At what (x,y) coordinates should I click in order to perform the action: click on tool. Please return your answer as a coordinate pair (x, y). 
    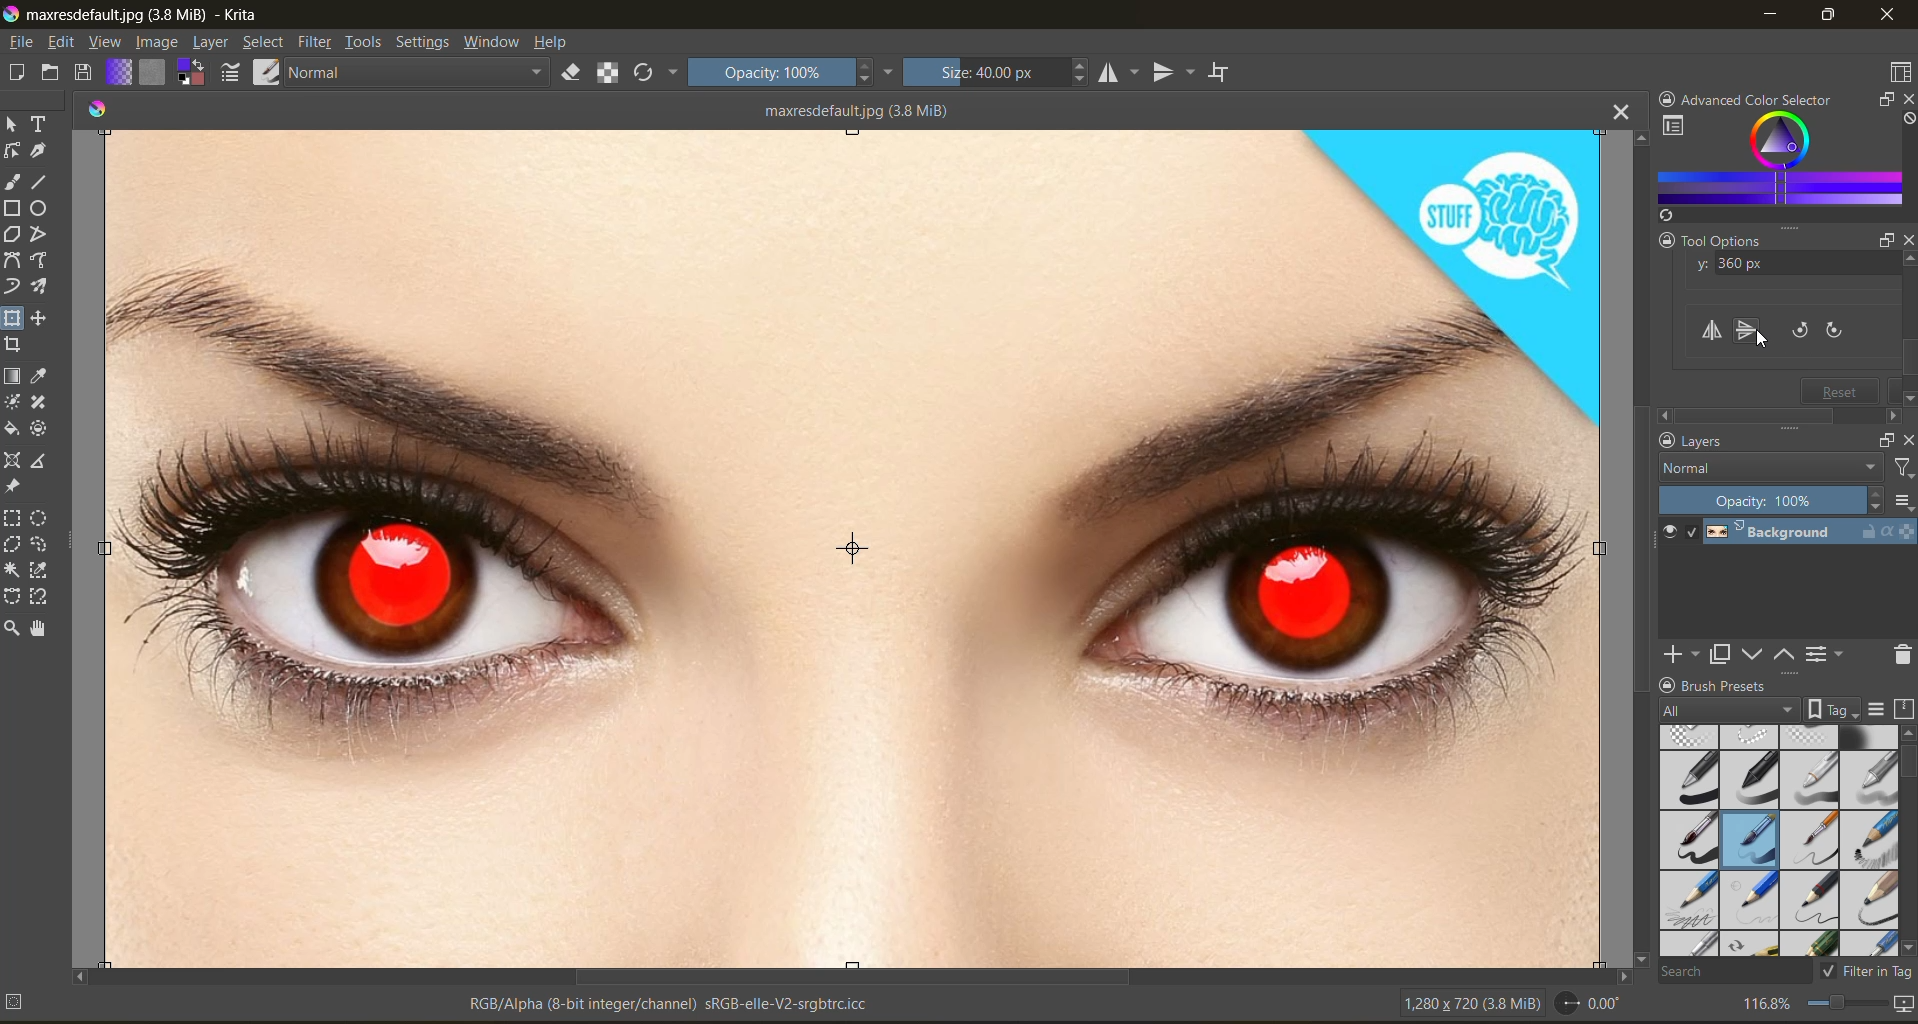
    Looking at the image, I should click on (44, 181).